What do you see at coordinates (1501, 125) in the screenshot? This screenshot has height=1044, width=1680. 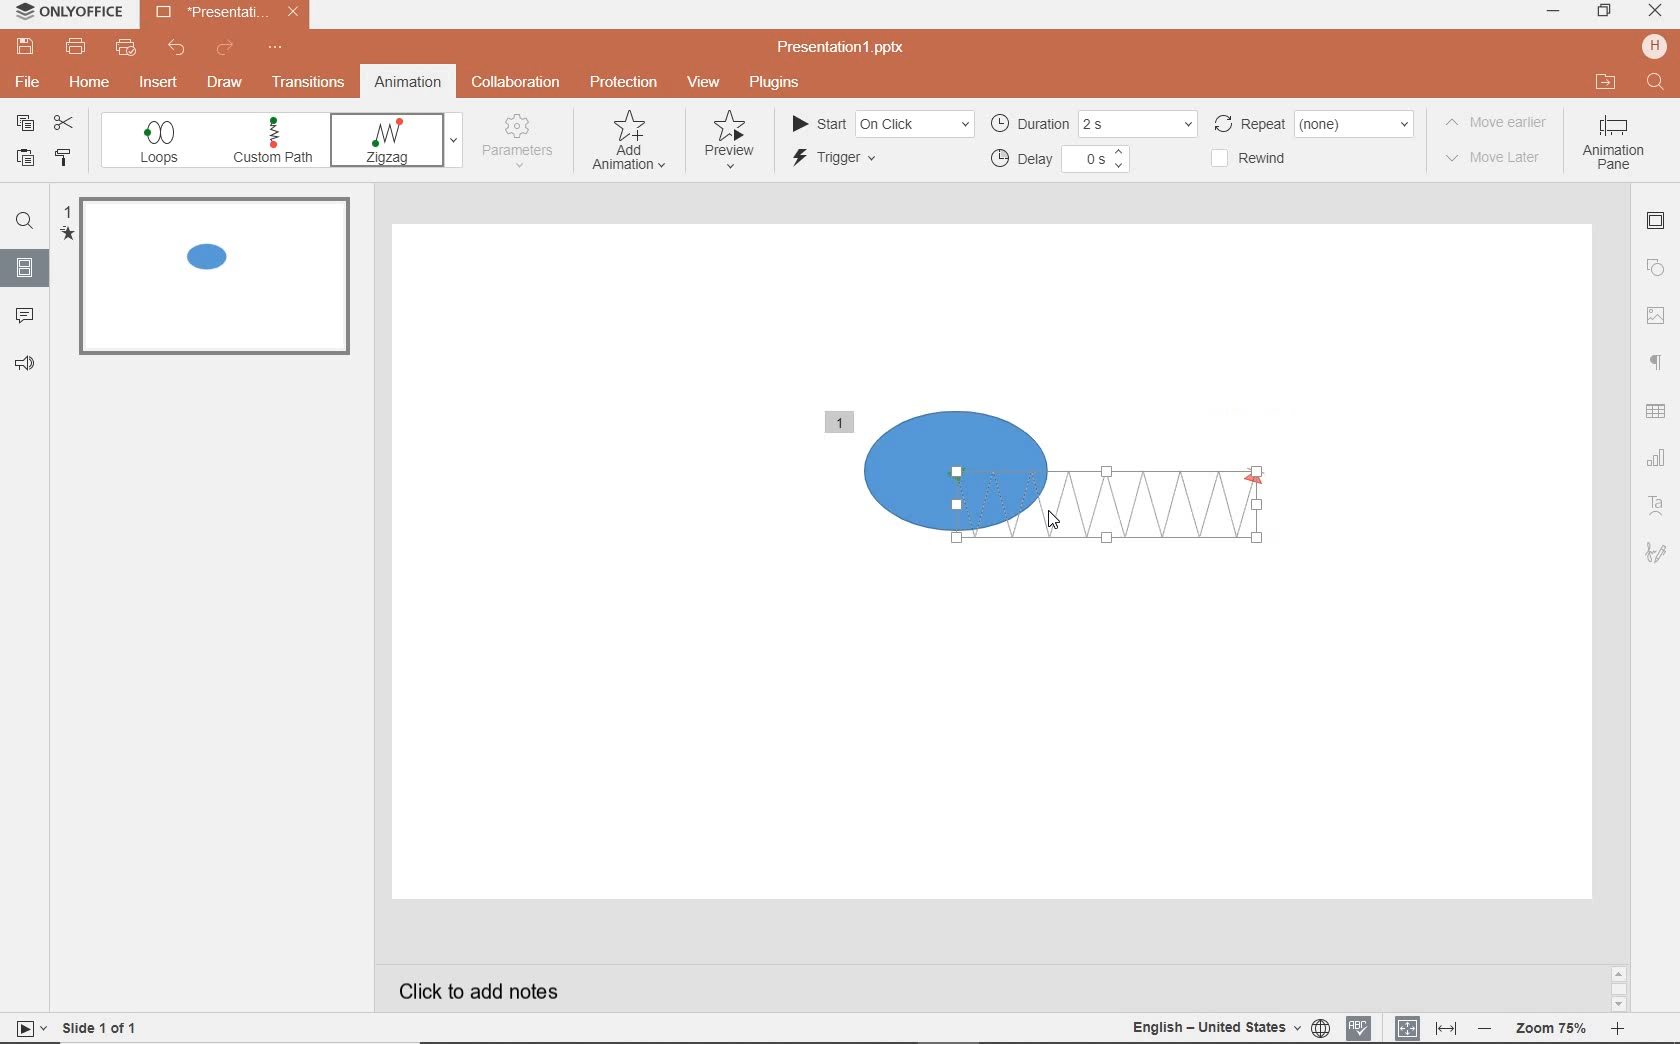 I see `move earlier` at bounding box center [1501, 125].